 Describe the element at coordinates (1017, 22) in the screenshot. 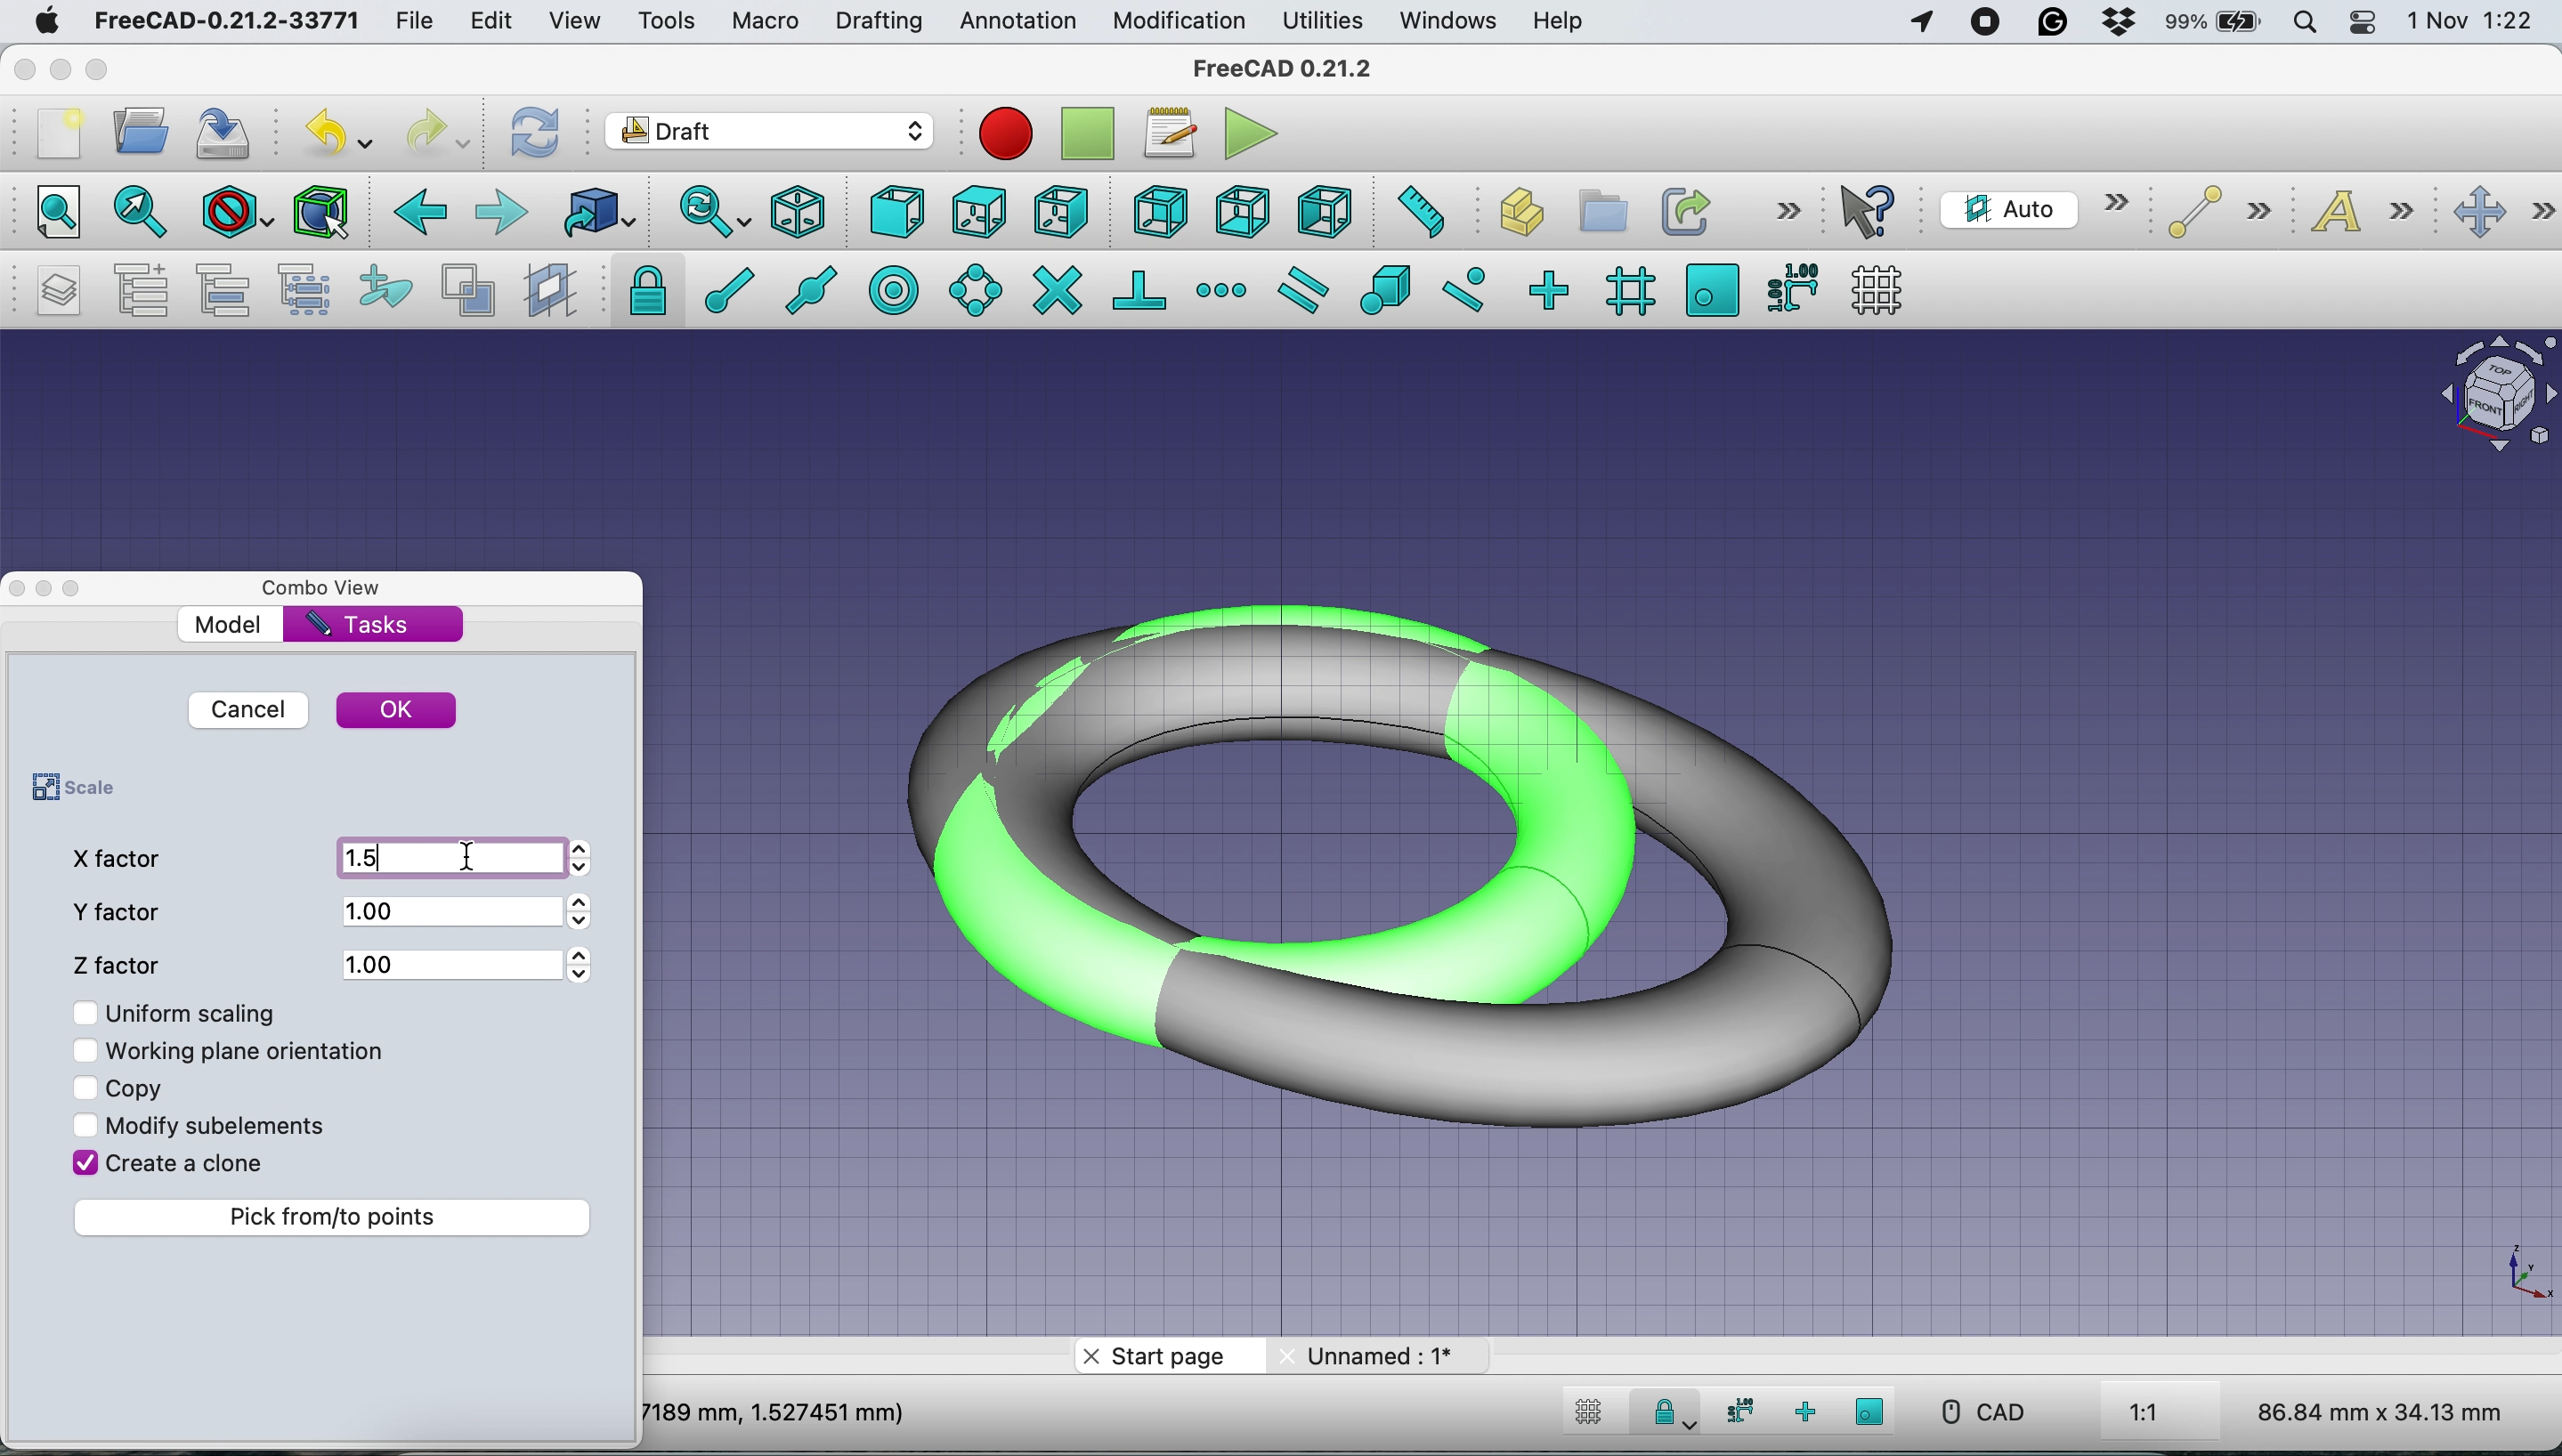

I see `annotation` at that location.